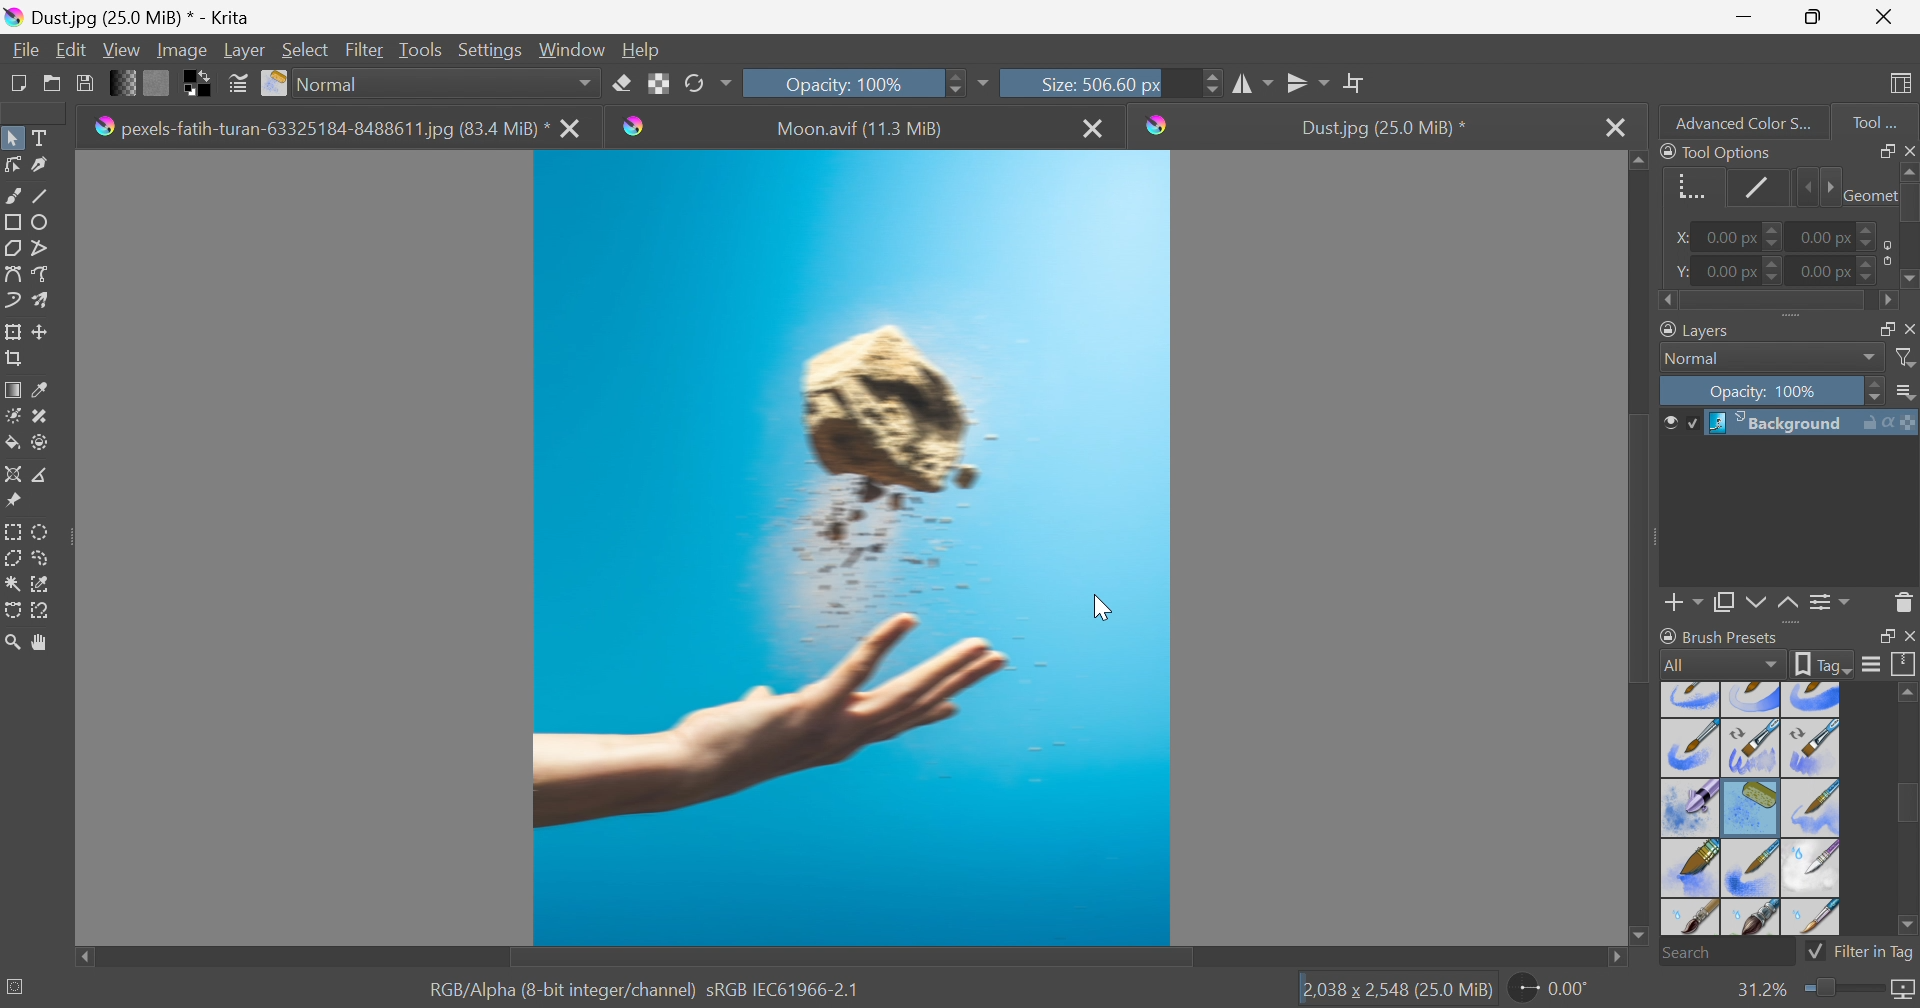  Describe the element at coordinates (1753, 605) in the screenshot. I see `Duplicate layer or mask` at that location.